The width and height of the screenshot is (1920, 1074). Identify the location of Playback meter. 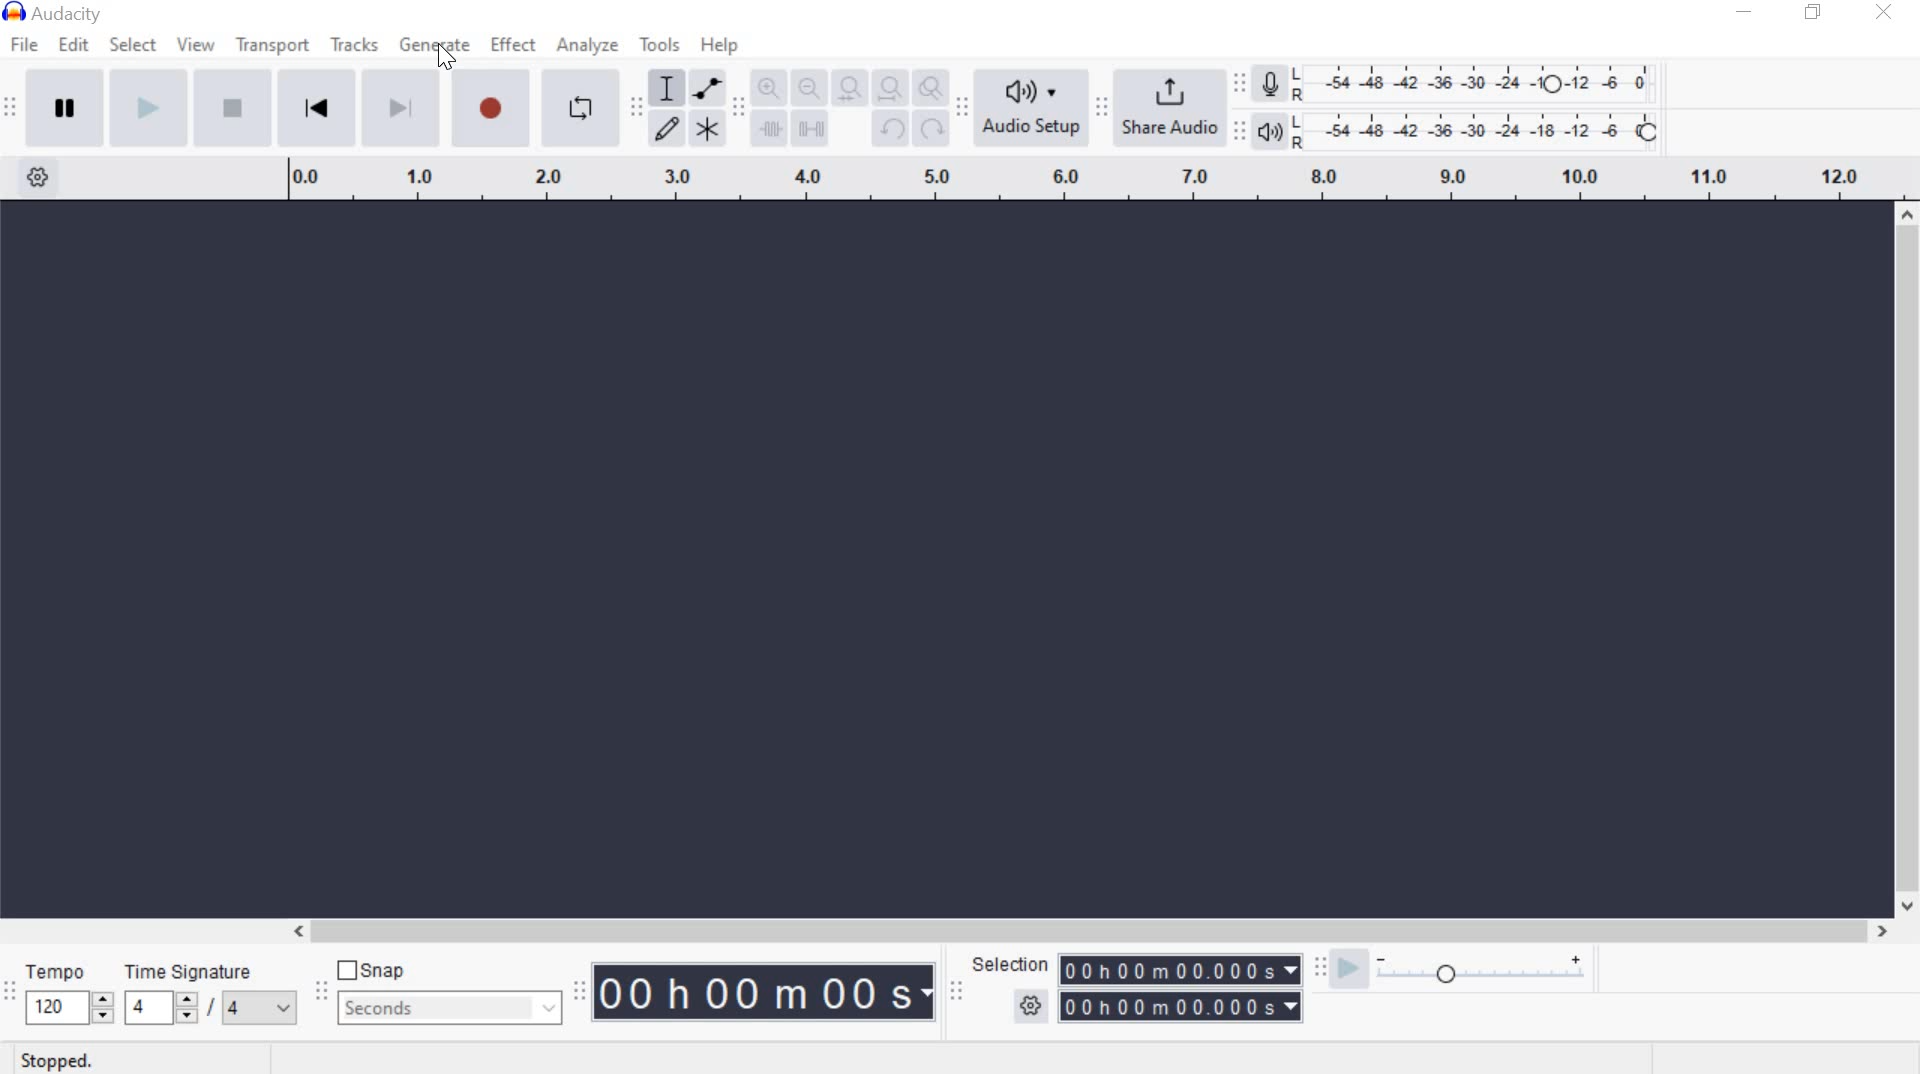
(1271, 133).